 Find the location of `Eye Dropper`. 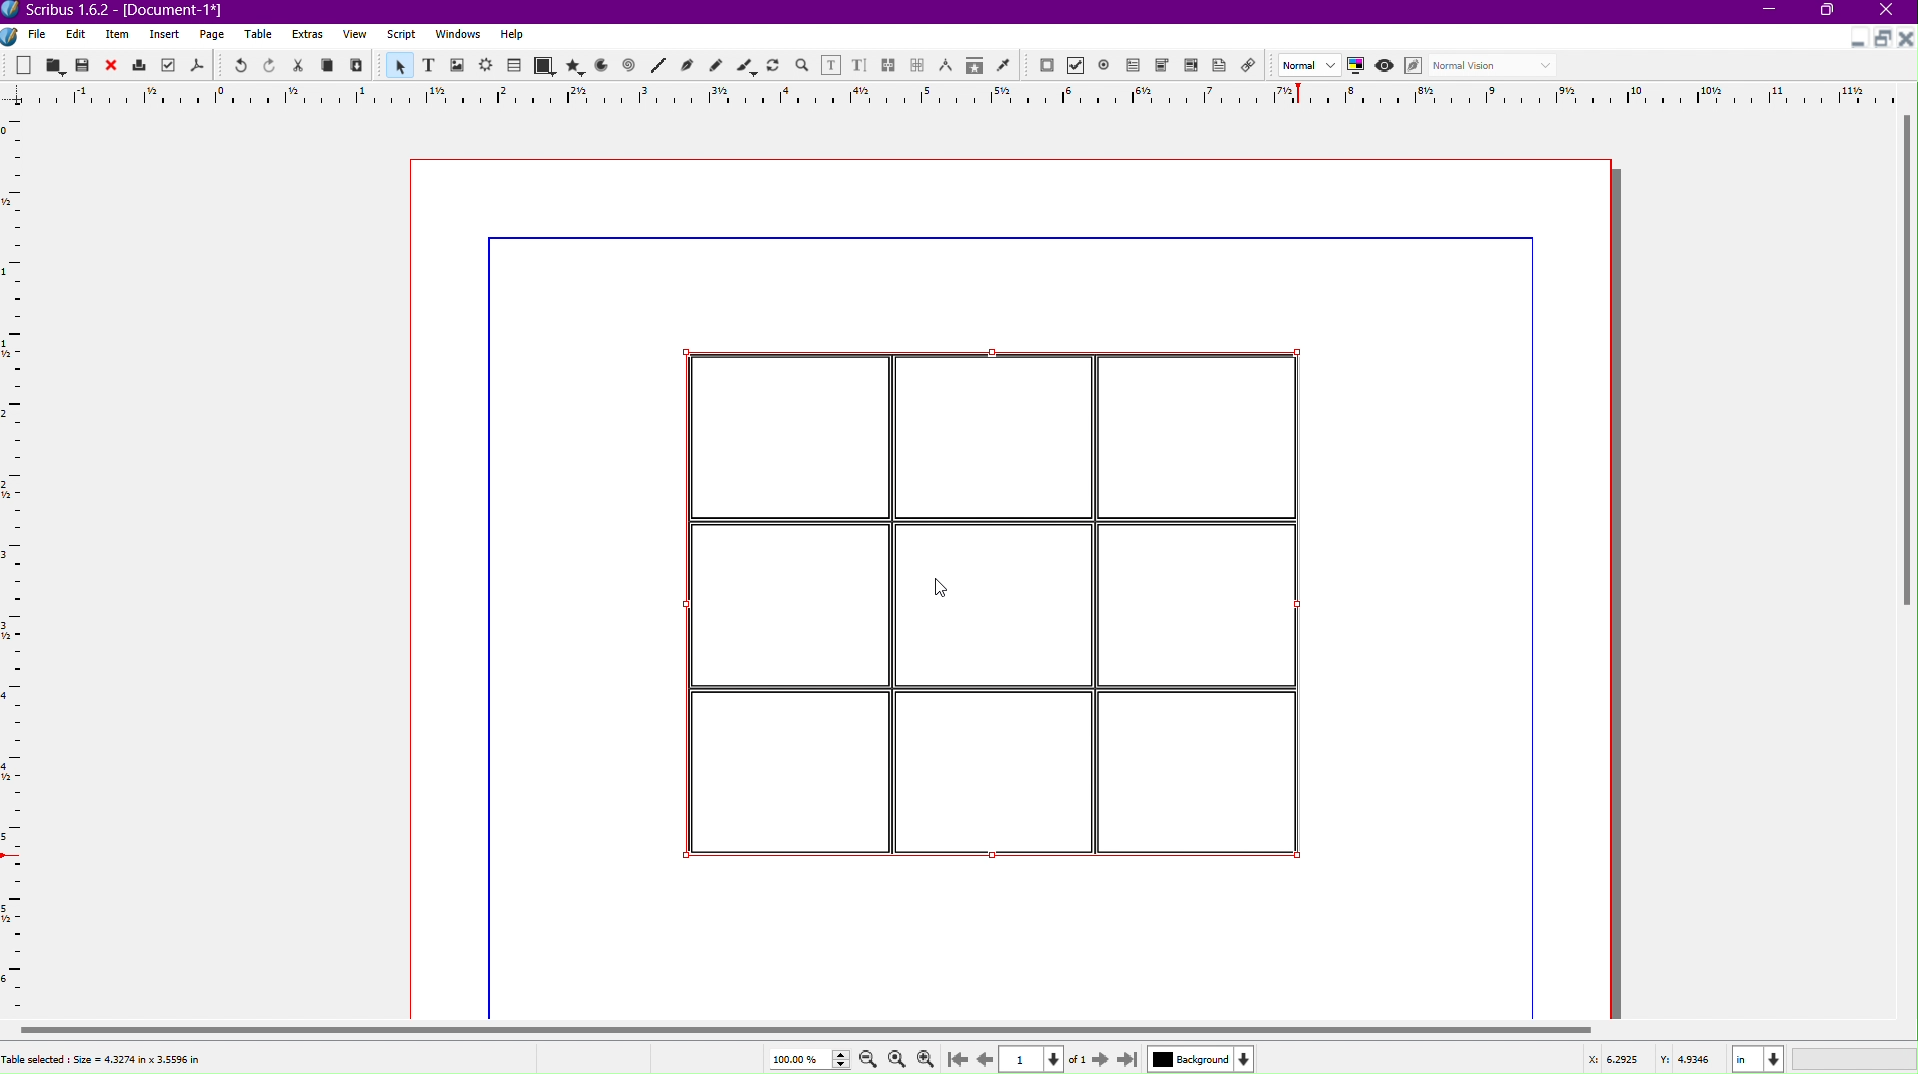

Eye Dropper is located at coordinates (1003, 65).